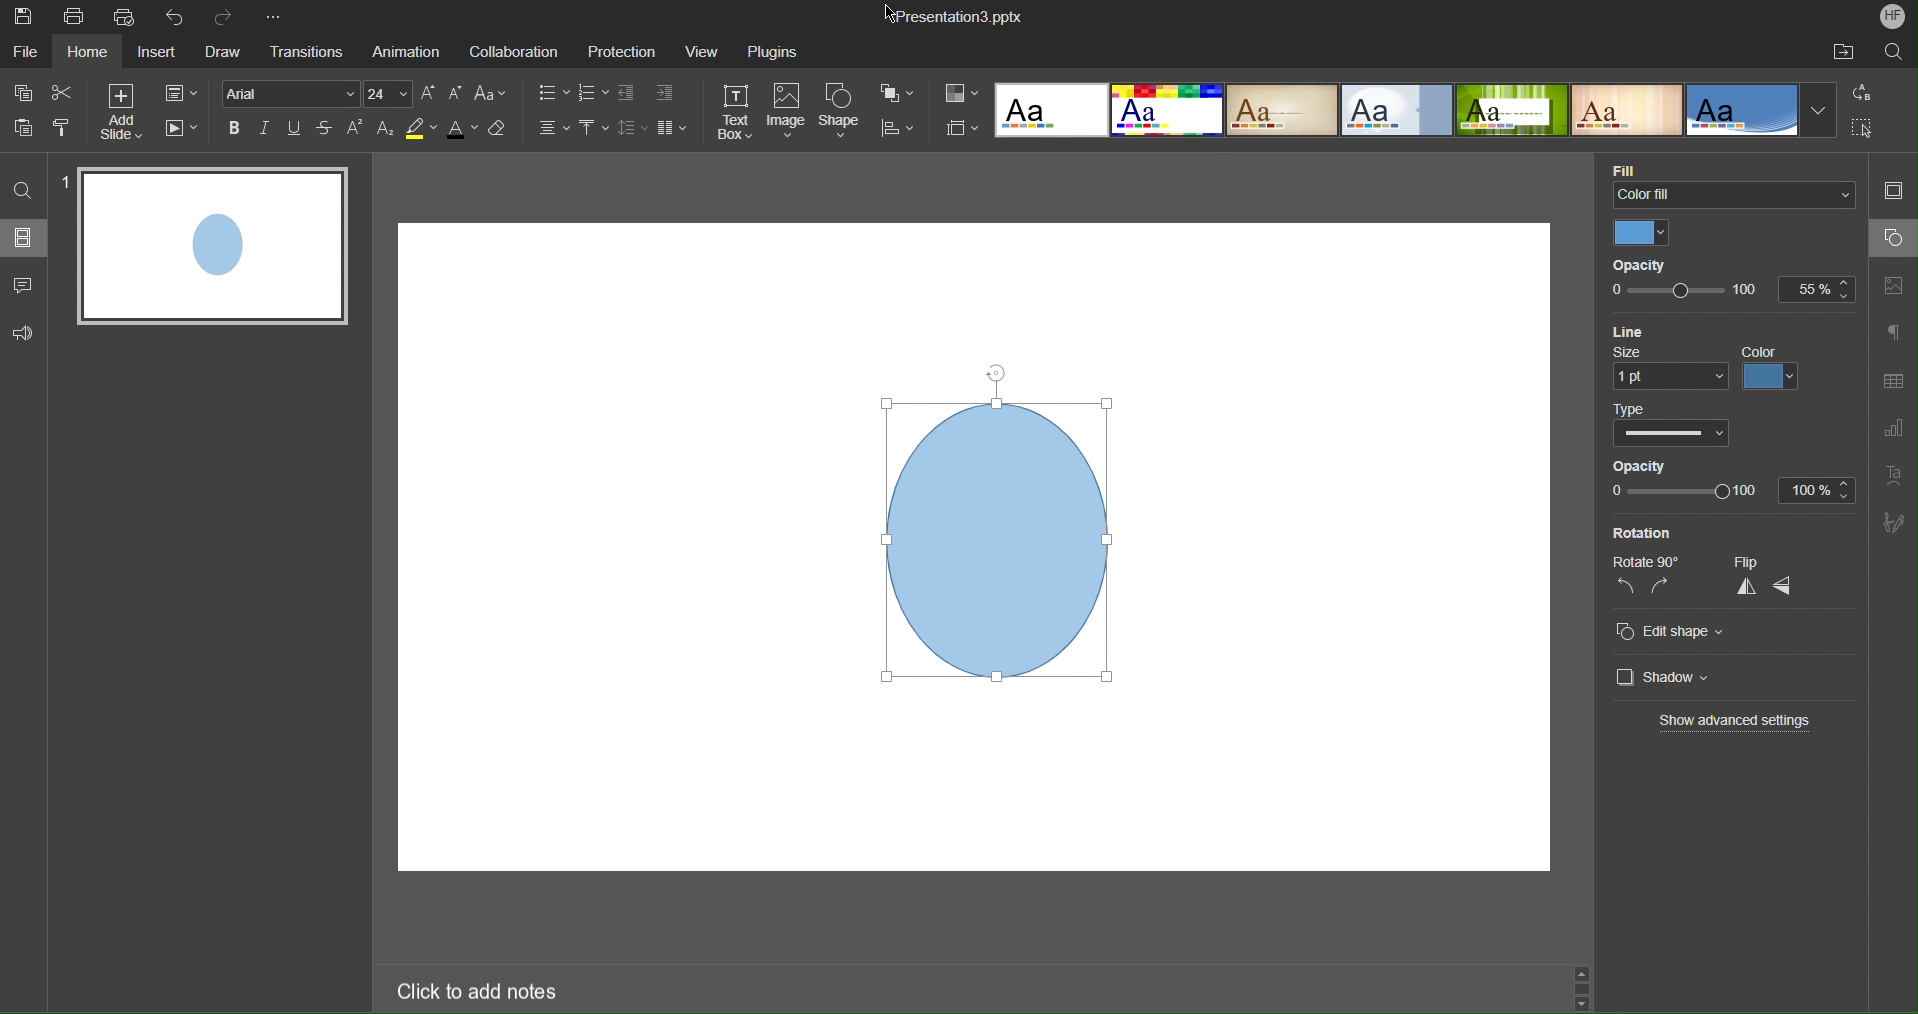 This screenshot has width=1918, height=1014. Describe the element at coordinates (462, 132) in the screenshot. I see `Text Color` at that location.